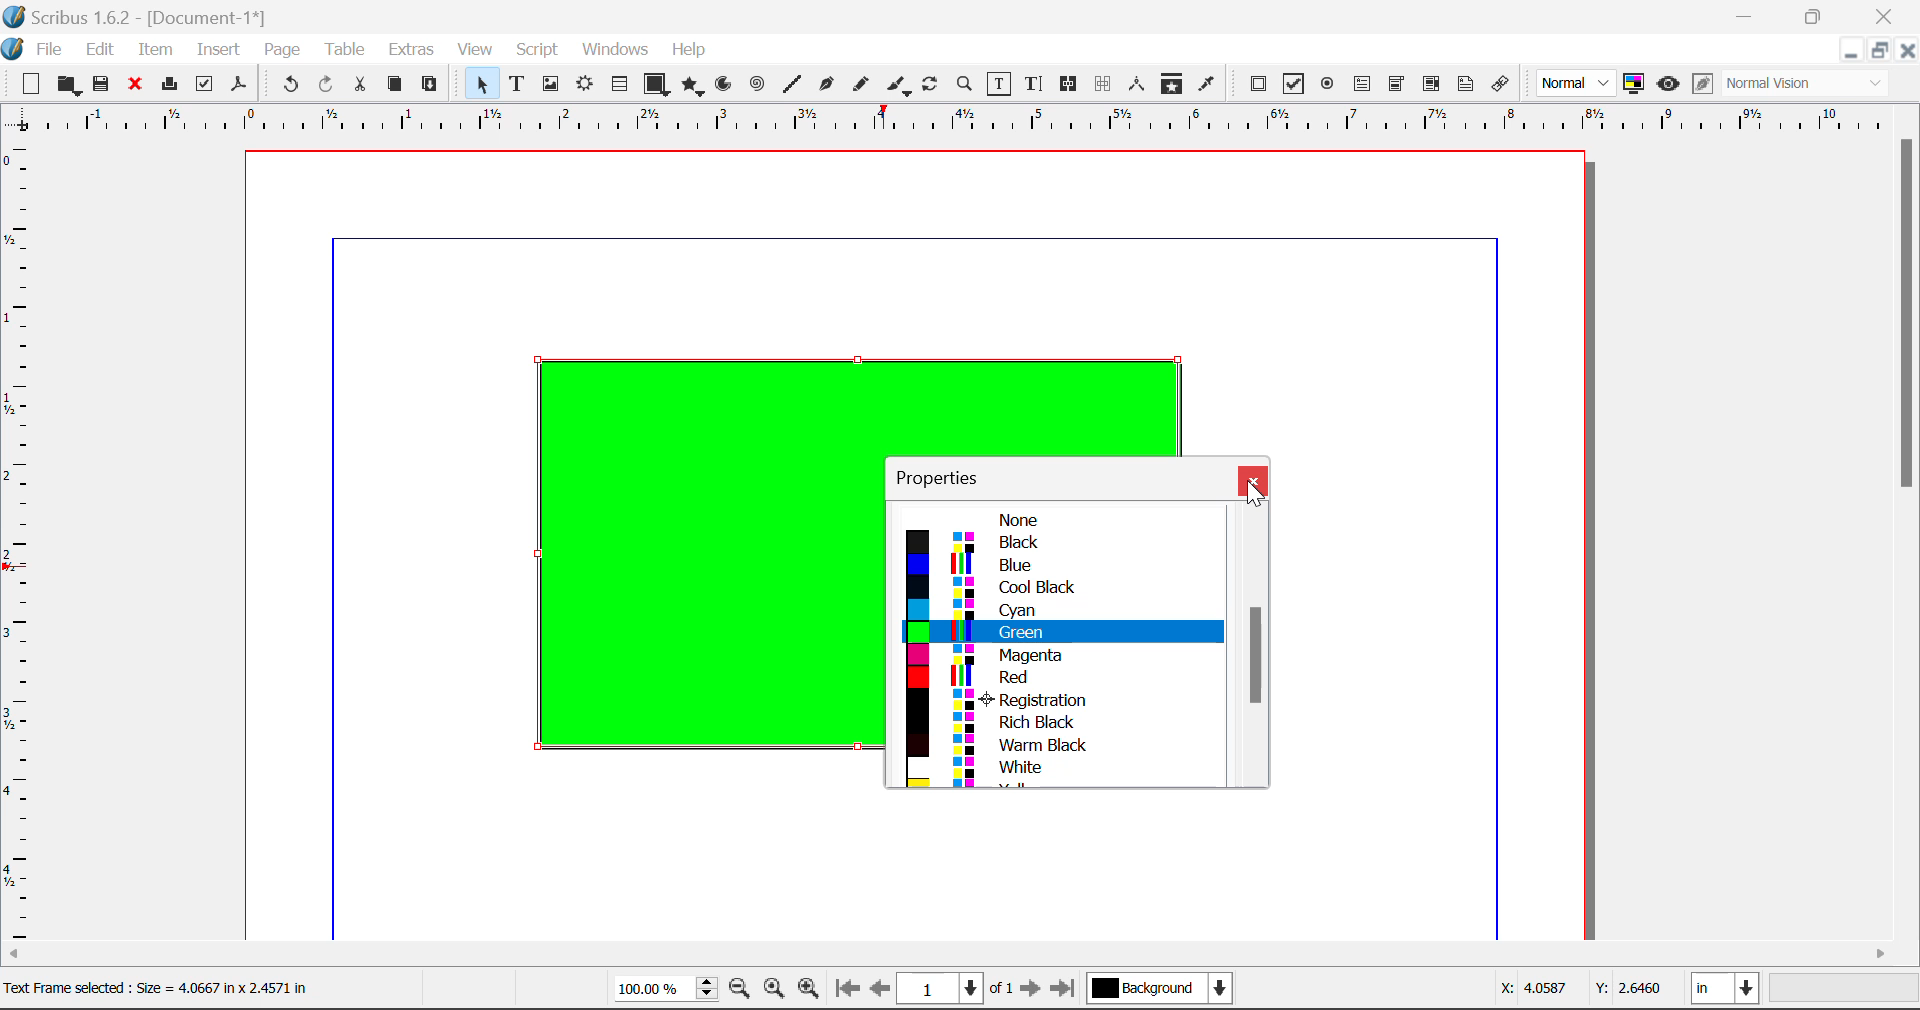 The image size is (1920, 1010). What do you see at coordinates (1061, 609) in the screenshot?
I see `Cyan` at bounding box center [1061, 609].